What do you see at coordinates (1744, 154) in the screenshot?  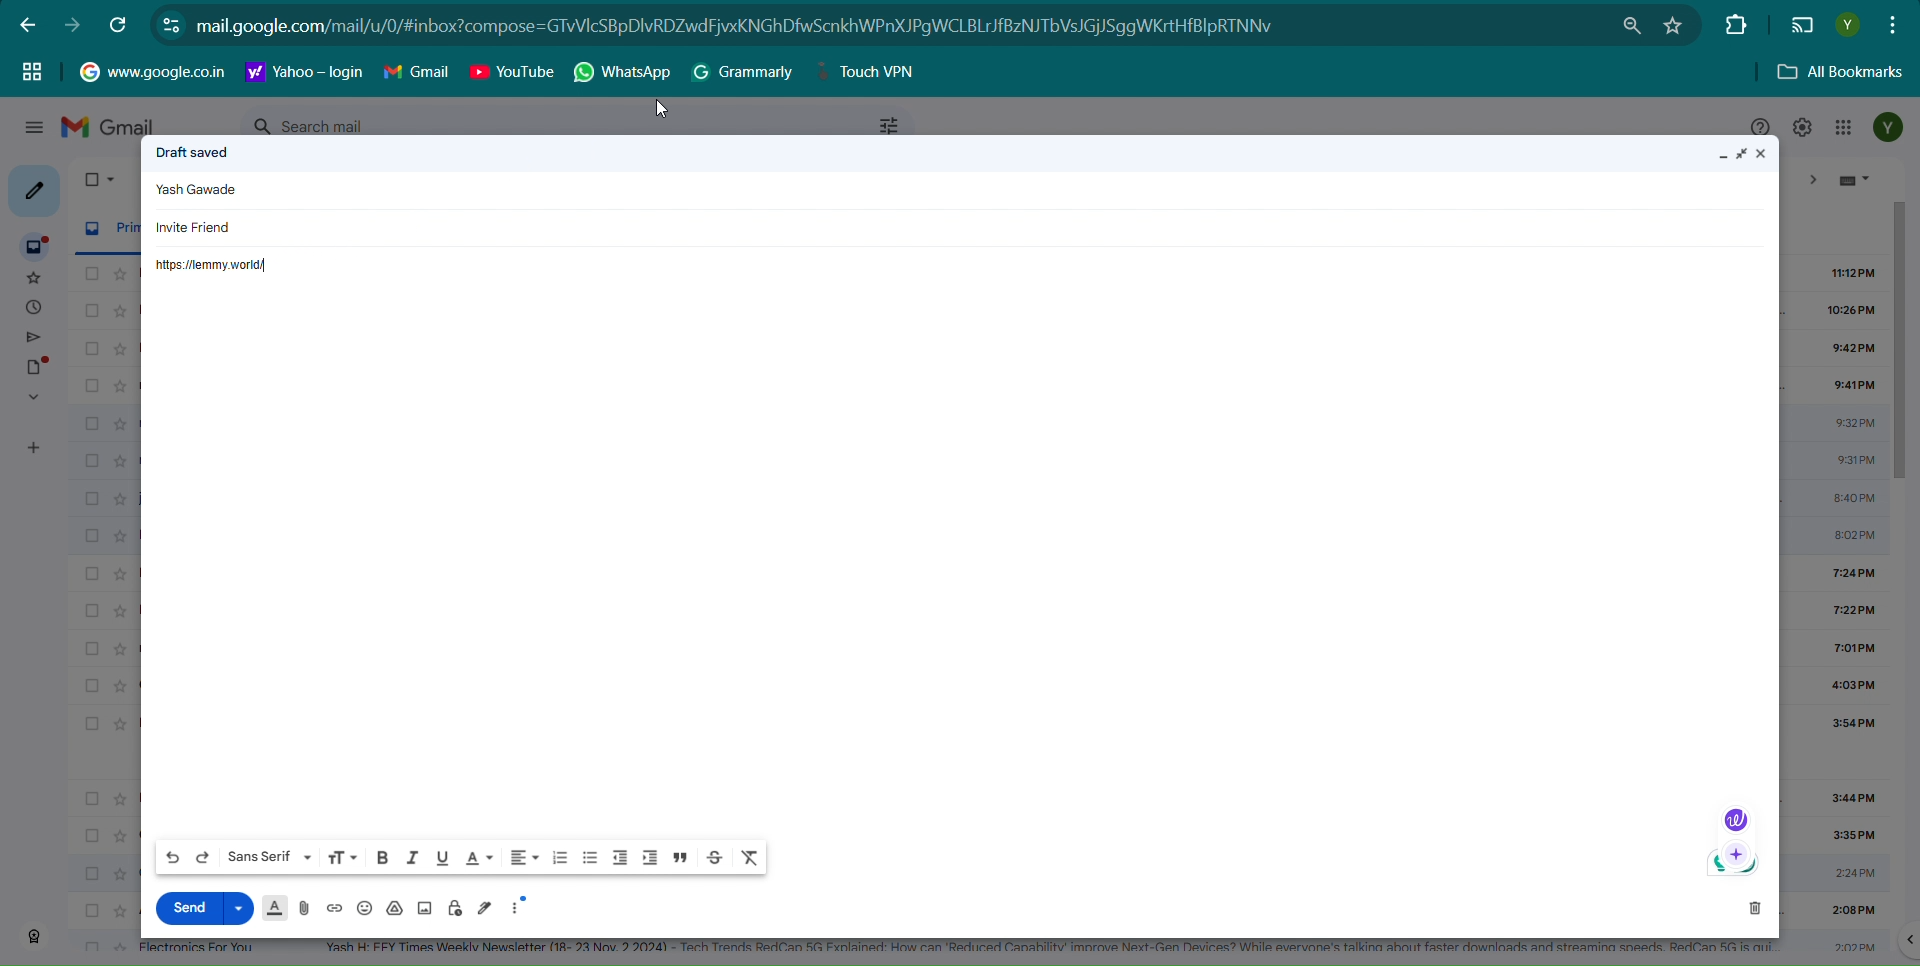 I see `Maximize` at bounding box center [1744, 154].